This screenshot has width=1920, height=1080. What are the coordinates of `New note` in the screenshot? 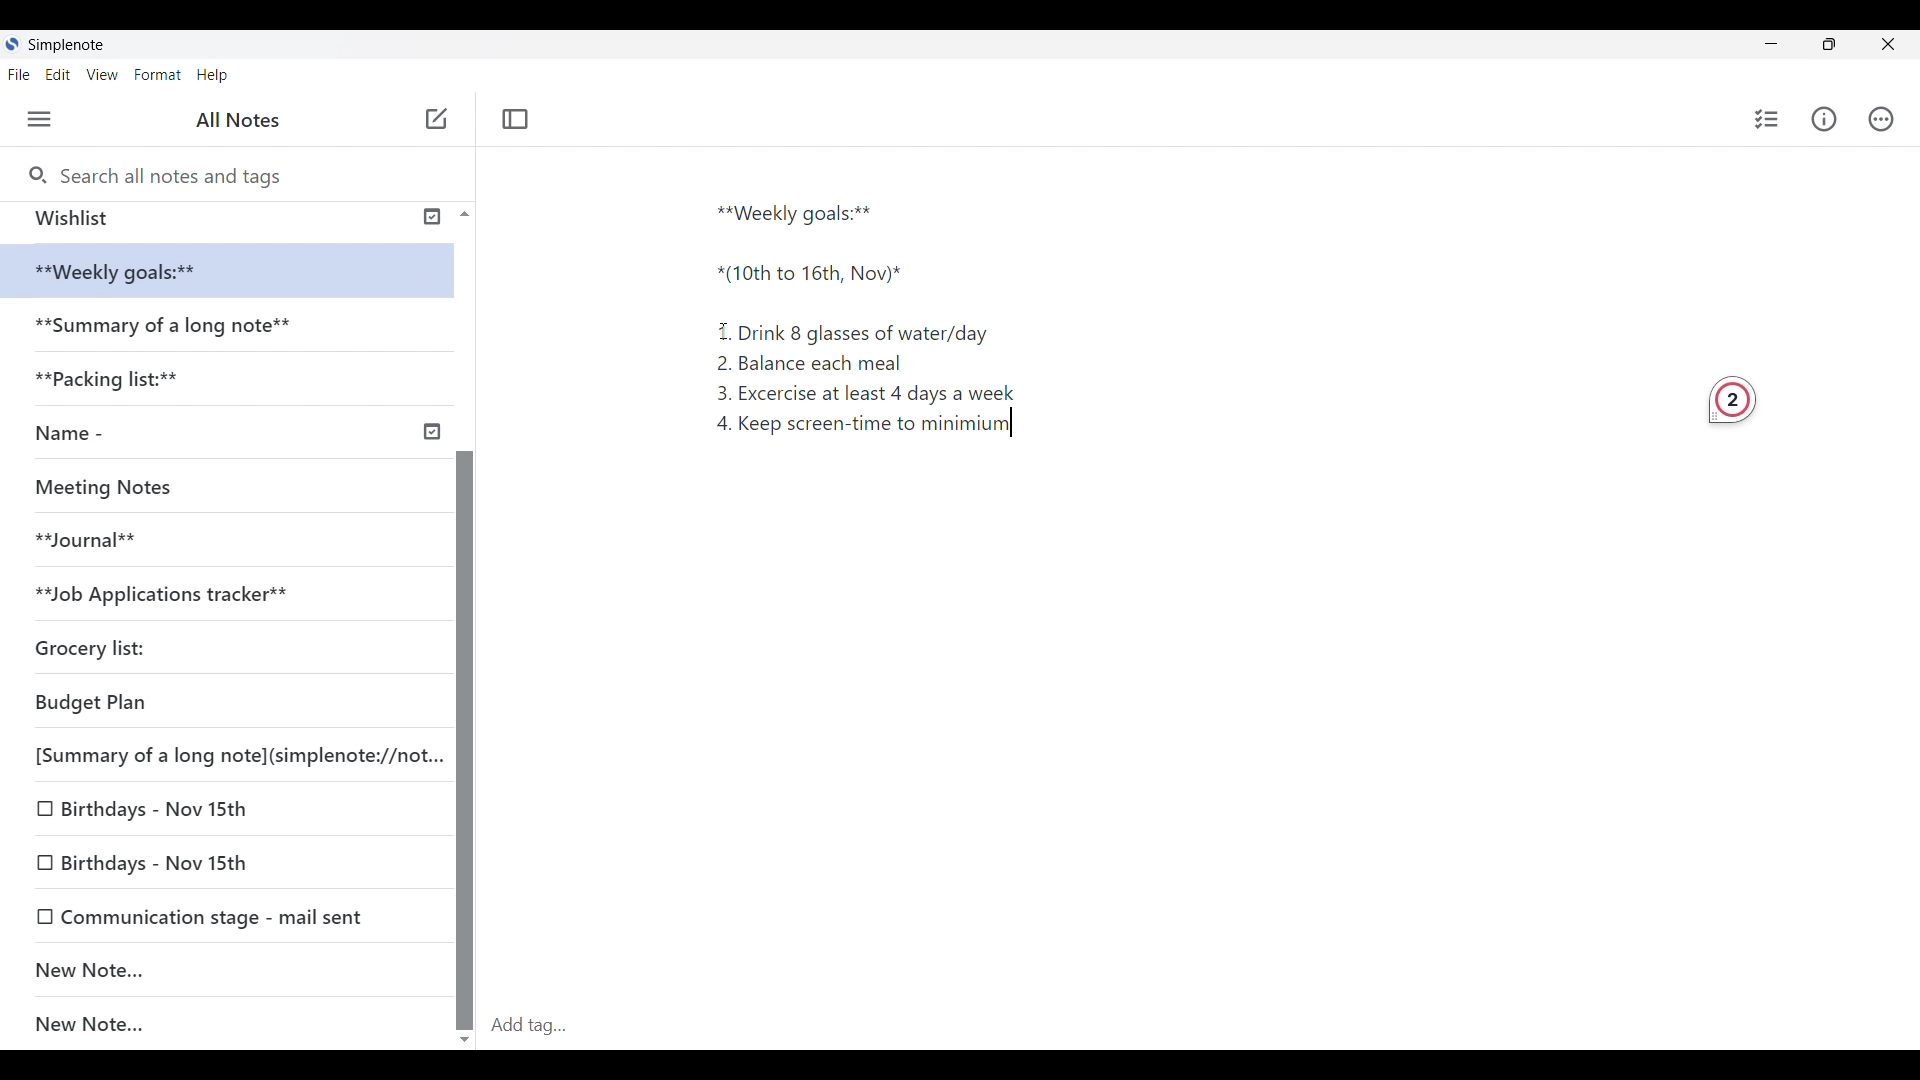 It's located at (216, 969).